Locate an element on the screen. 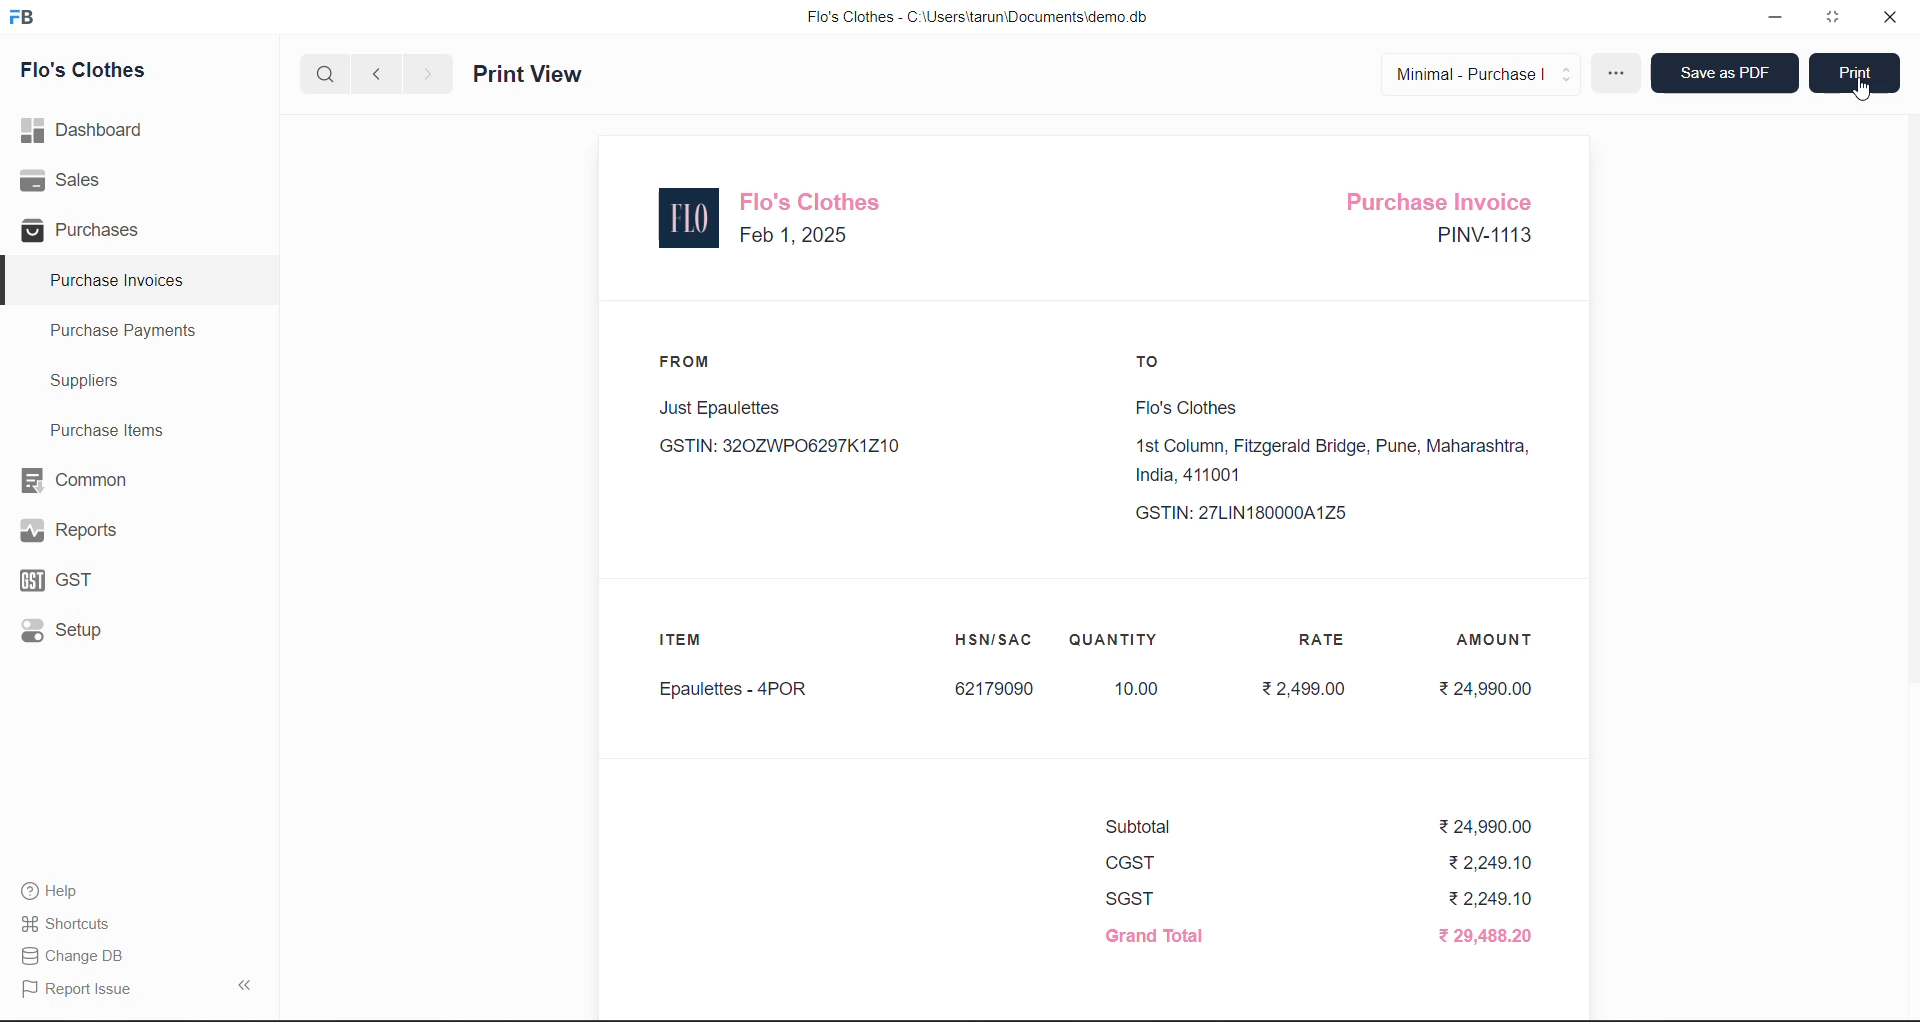  QUANTITY is located at coordinates (1114, 642).